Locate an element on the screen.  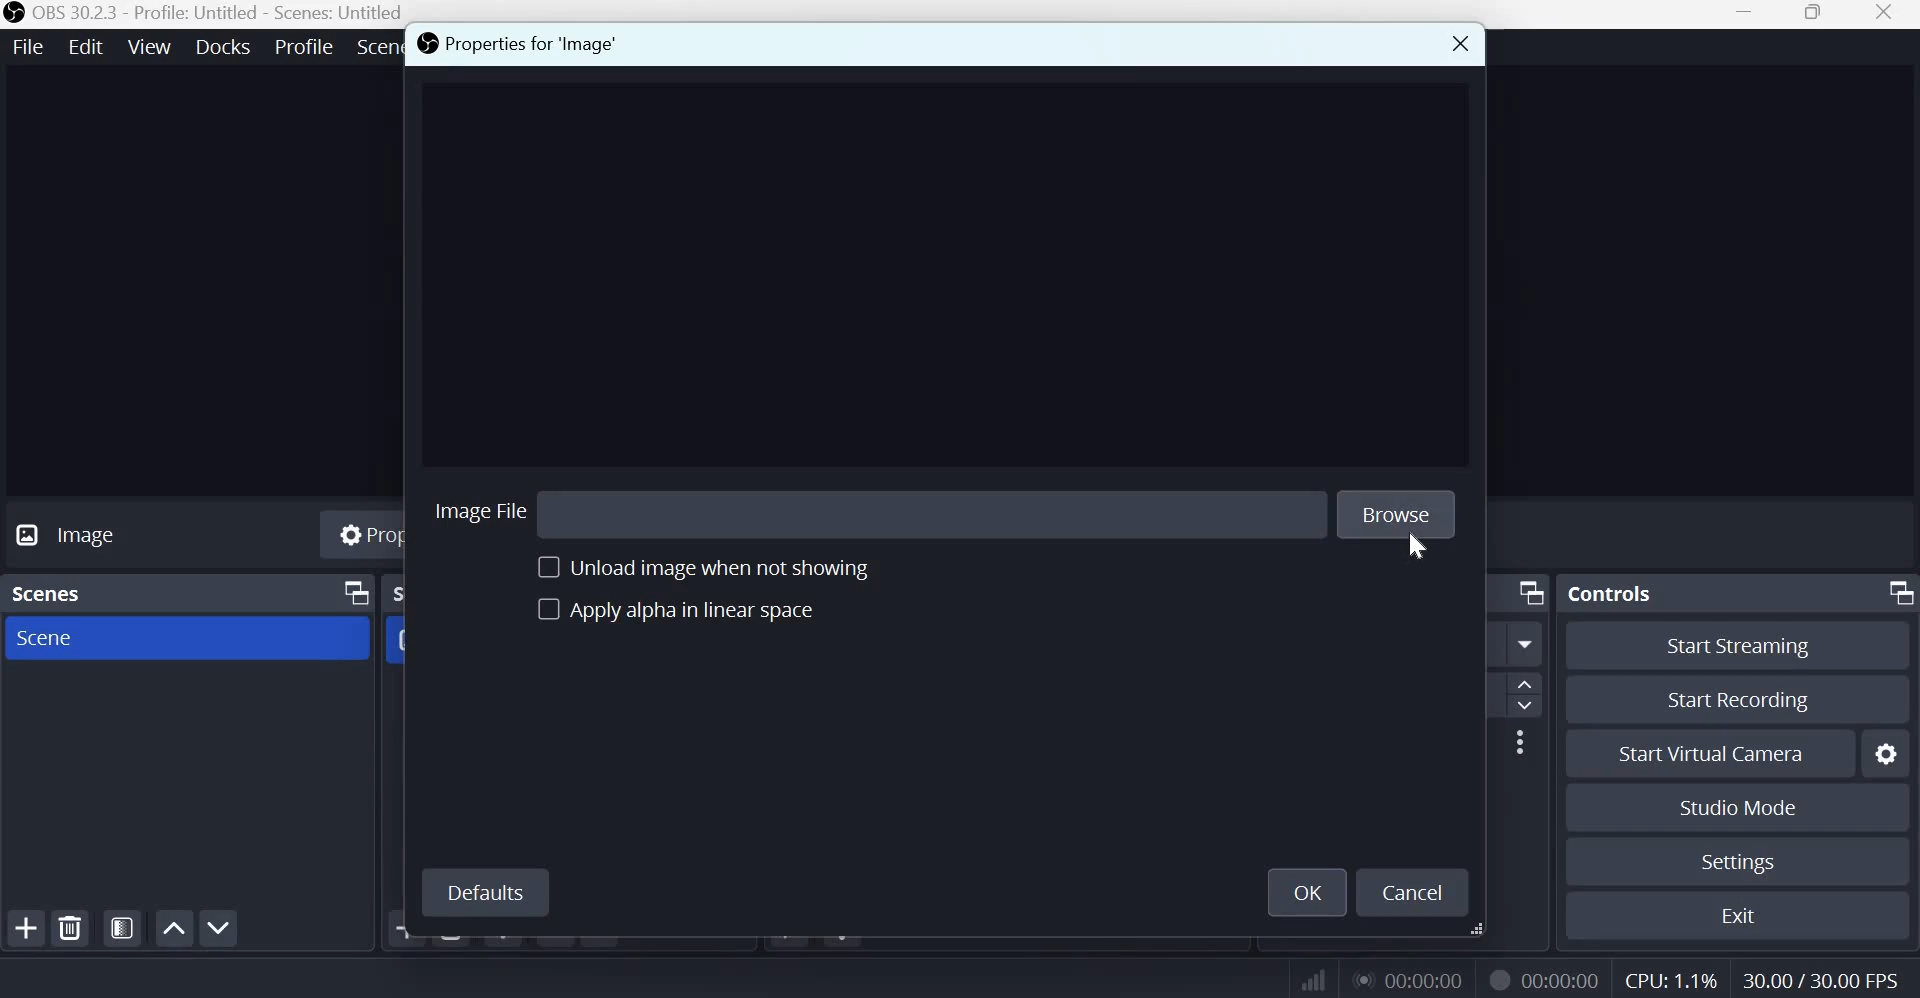
Minimize is located at coordinates (1747, 14).